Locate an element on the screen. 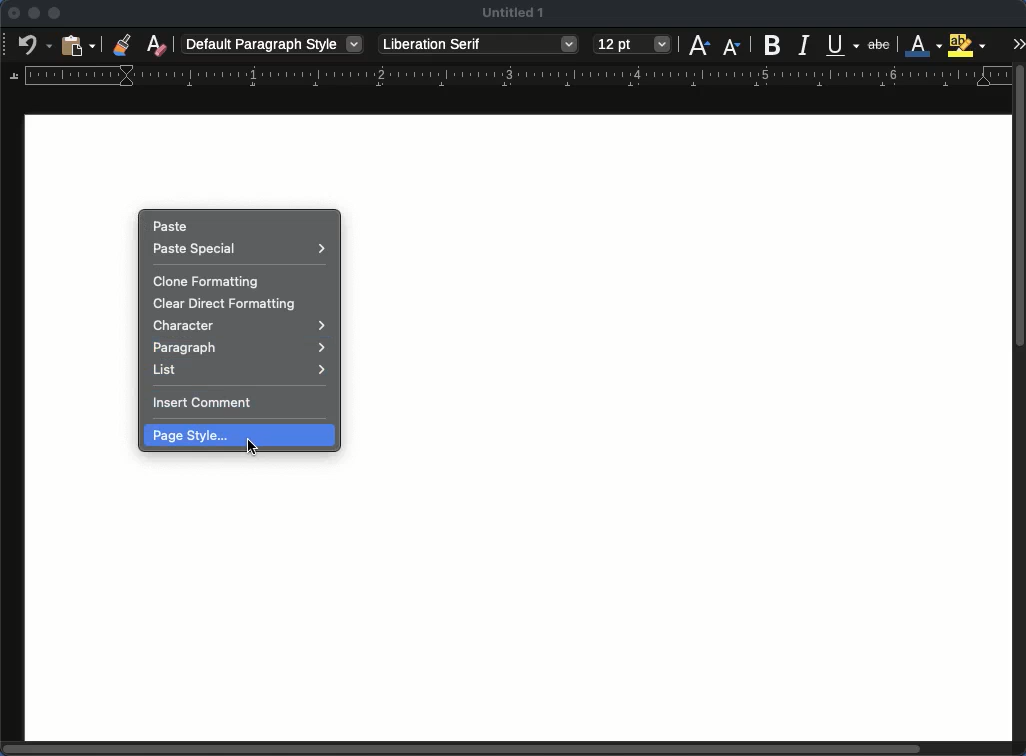 Image resolution: width=1026 pixels, height=756 pixels. decrease size is located at coordinates (730, 48).